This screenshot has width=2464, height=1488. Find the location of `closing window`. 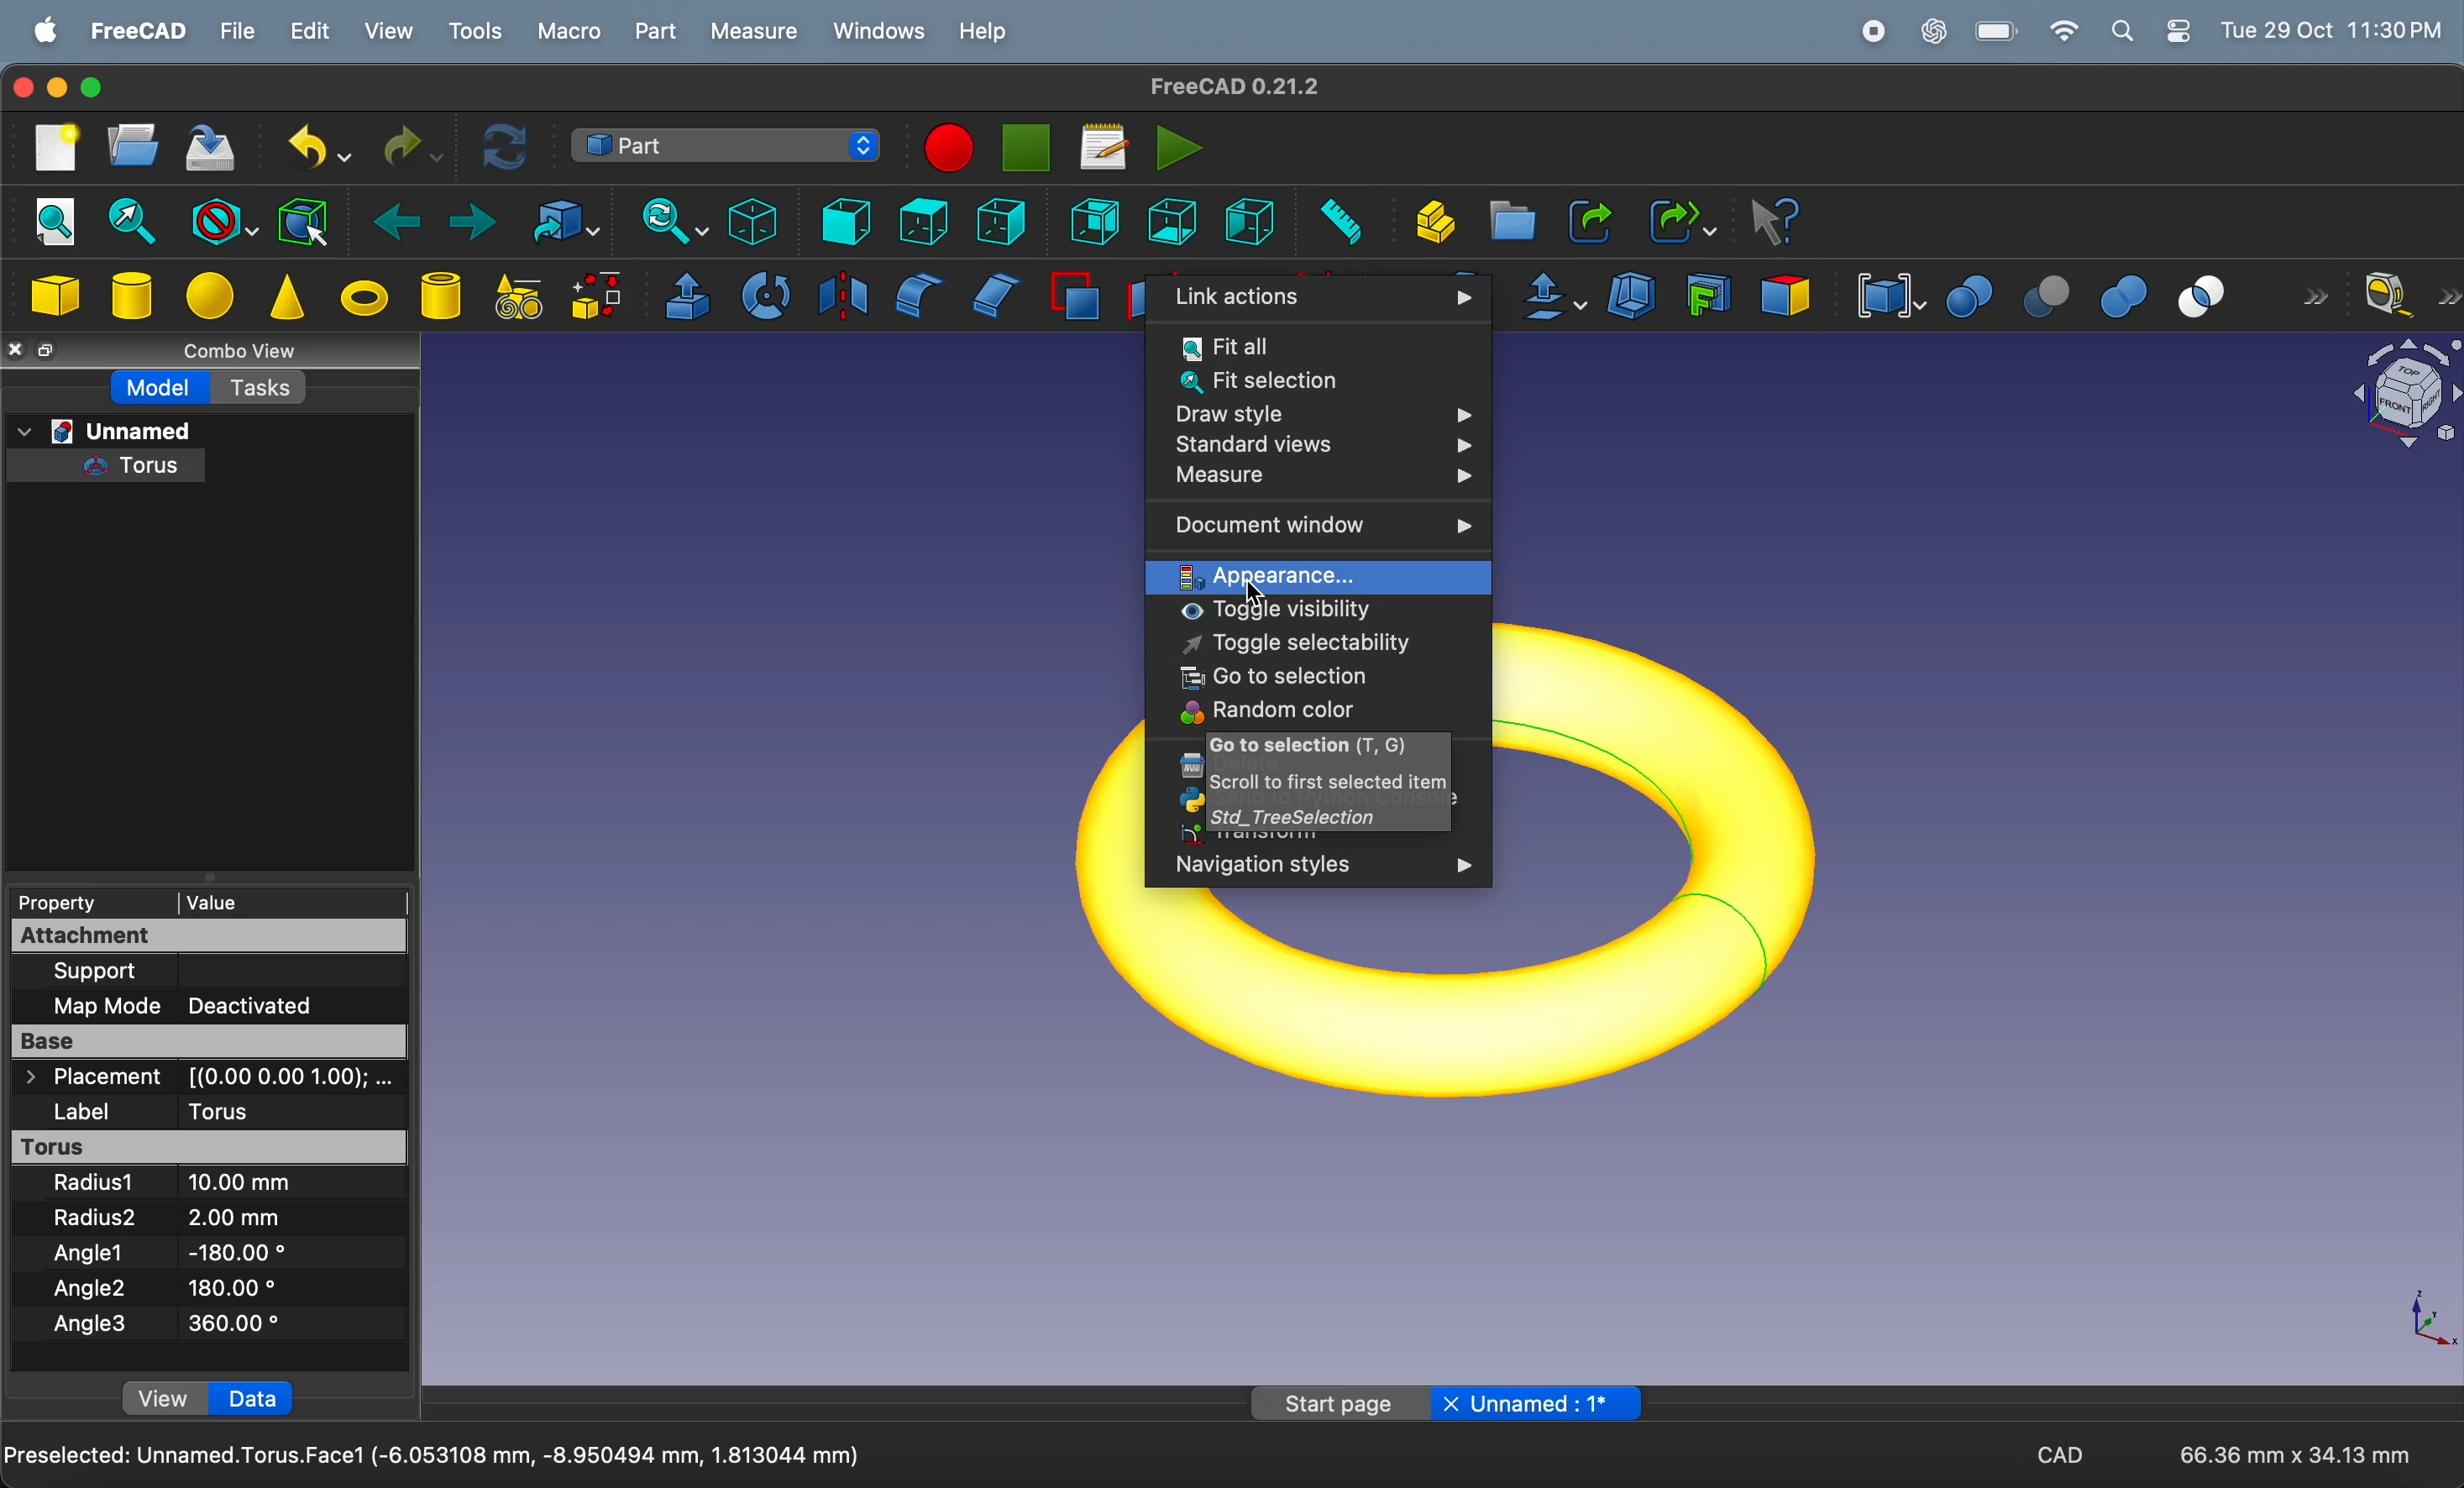

closing window is located at coordinates (24, 87).